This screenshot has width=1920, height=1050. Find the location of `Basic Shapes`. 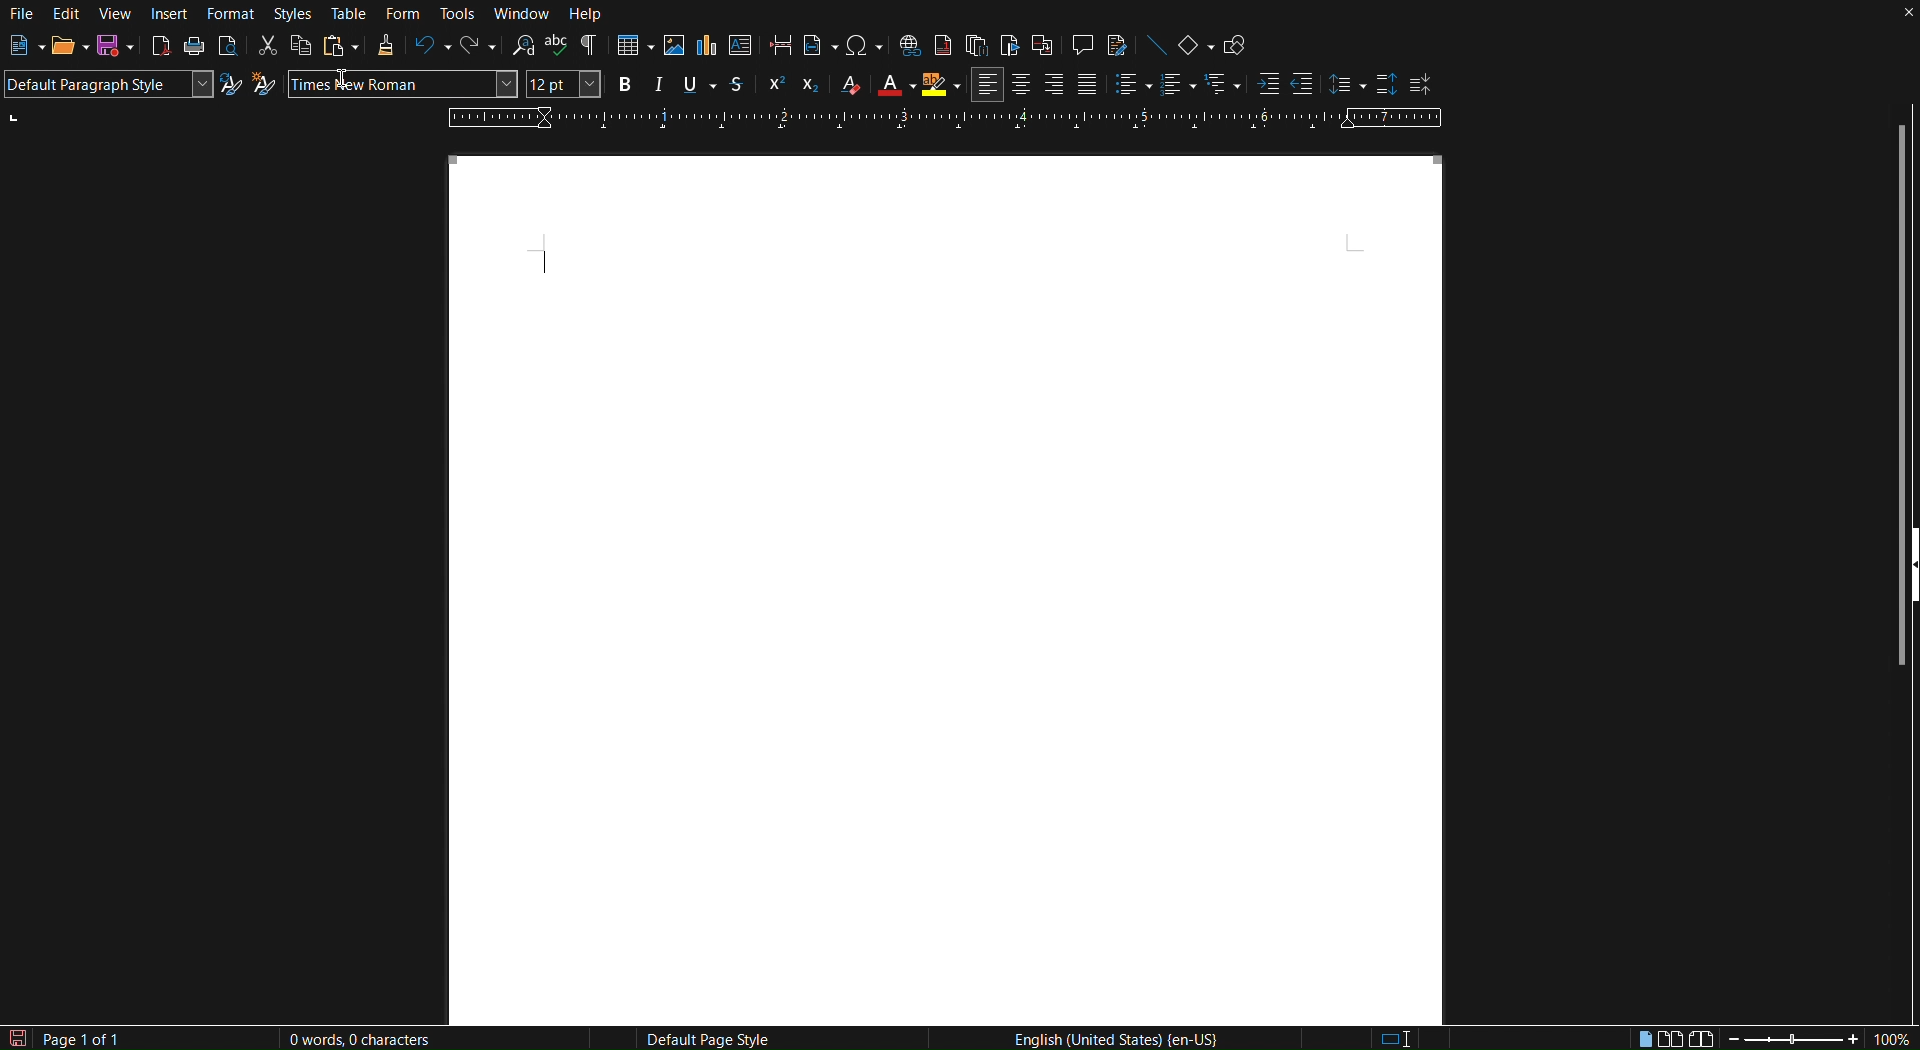

Basic Shapes is located at coordinates (1197, 49).